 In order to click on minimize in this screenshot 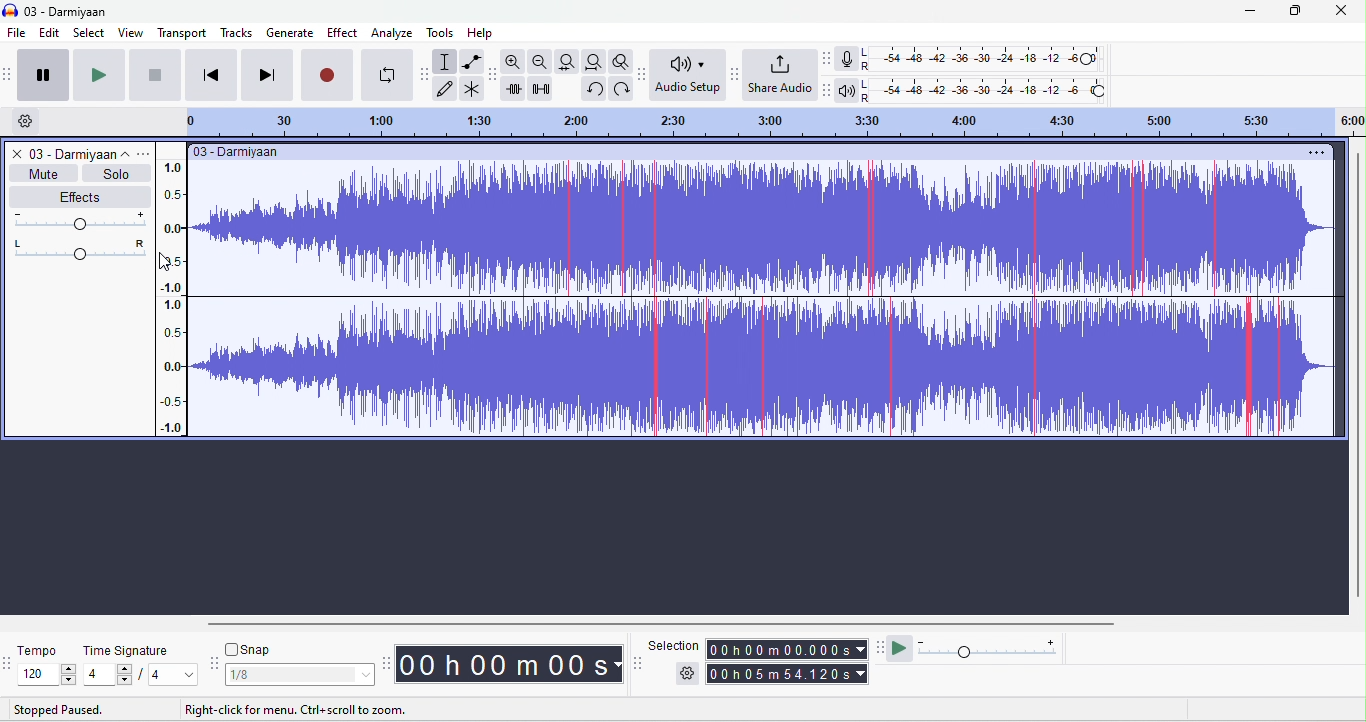, I will do `click(1249, 14)`.